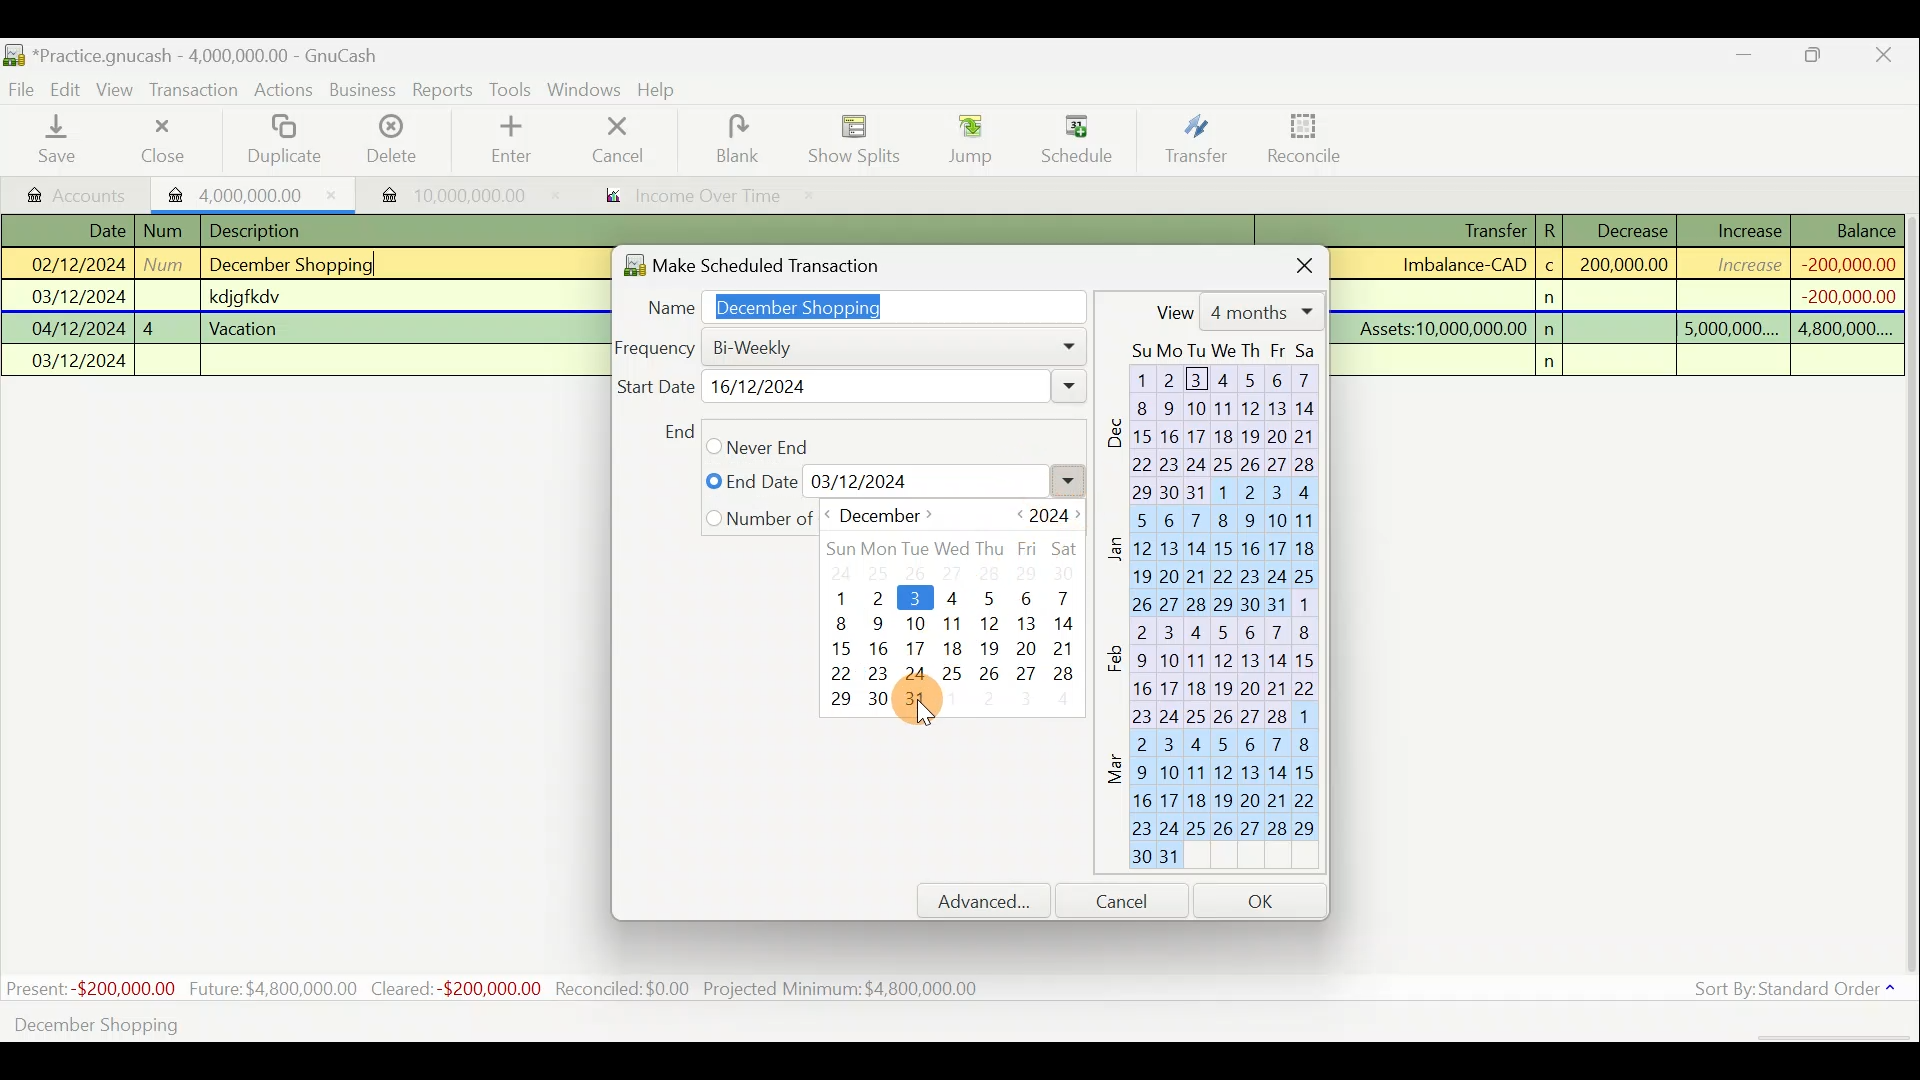 Image resolution: width=1920 pixels, height=1080 pixels. Describe the element at coordinates (79, 193) in the screenshot. I see `Accounts` at that location.